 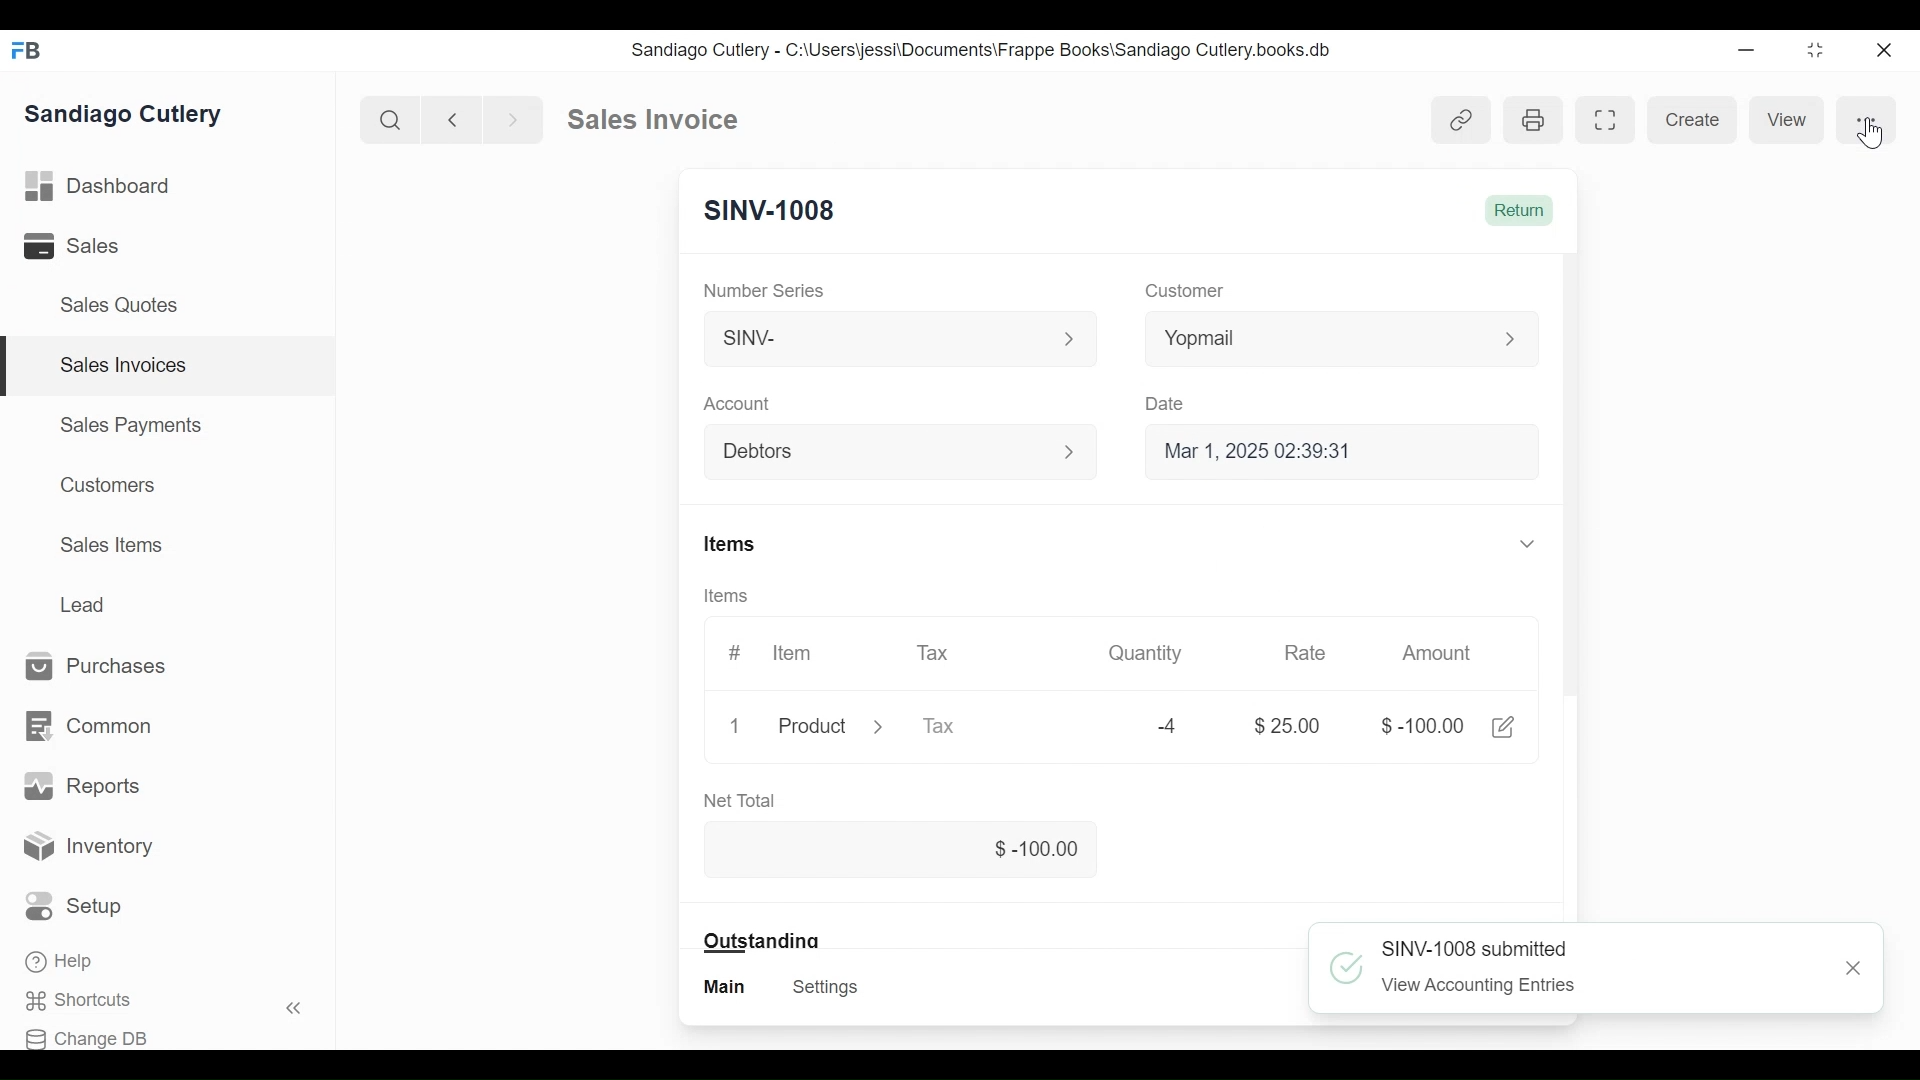 I want to click on $25.00, so click(x=1290, y=727).